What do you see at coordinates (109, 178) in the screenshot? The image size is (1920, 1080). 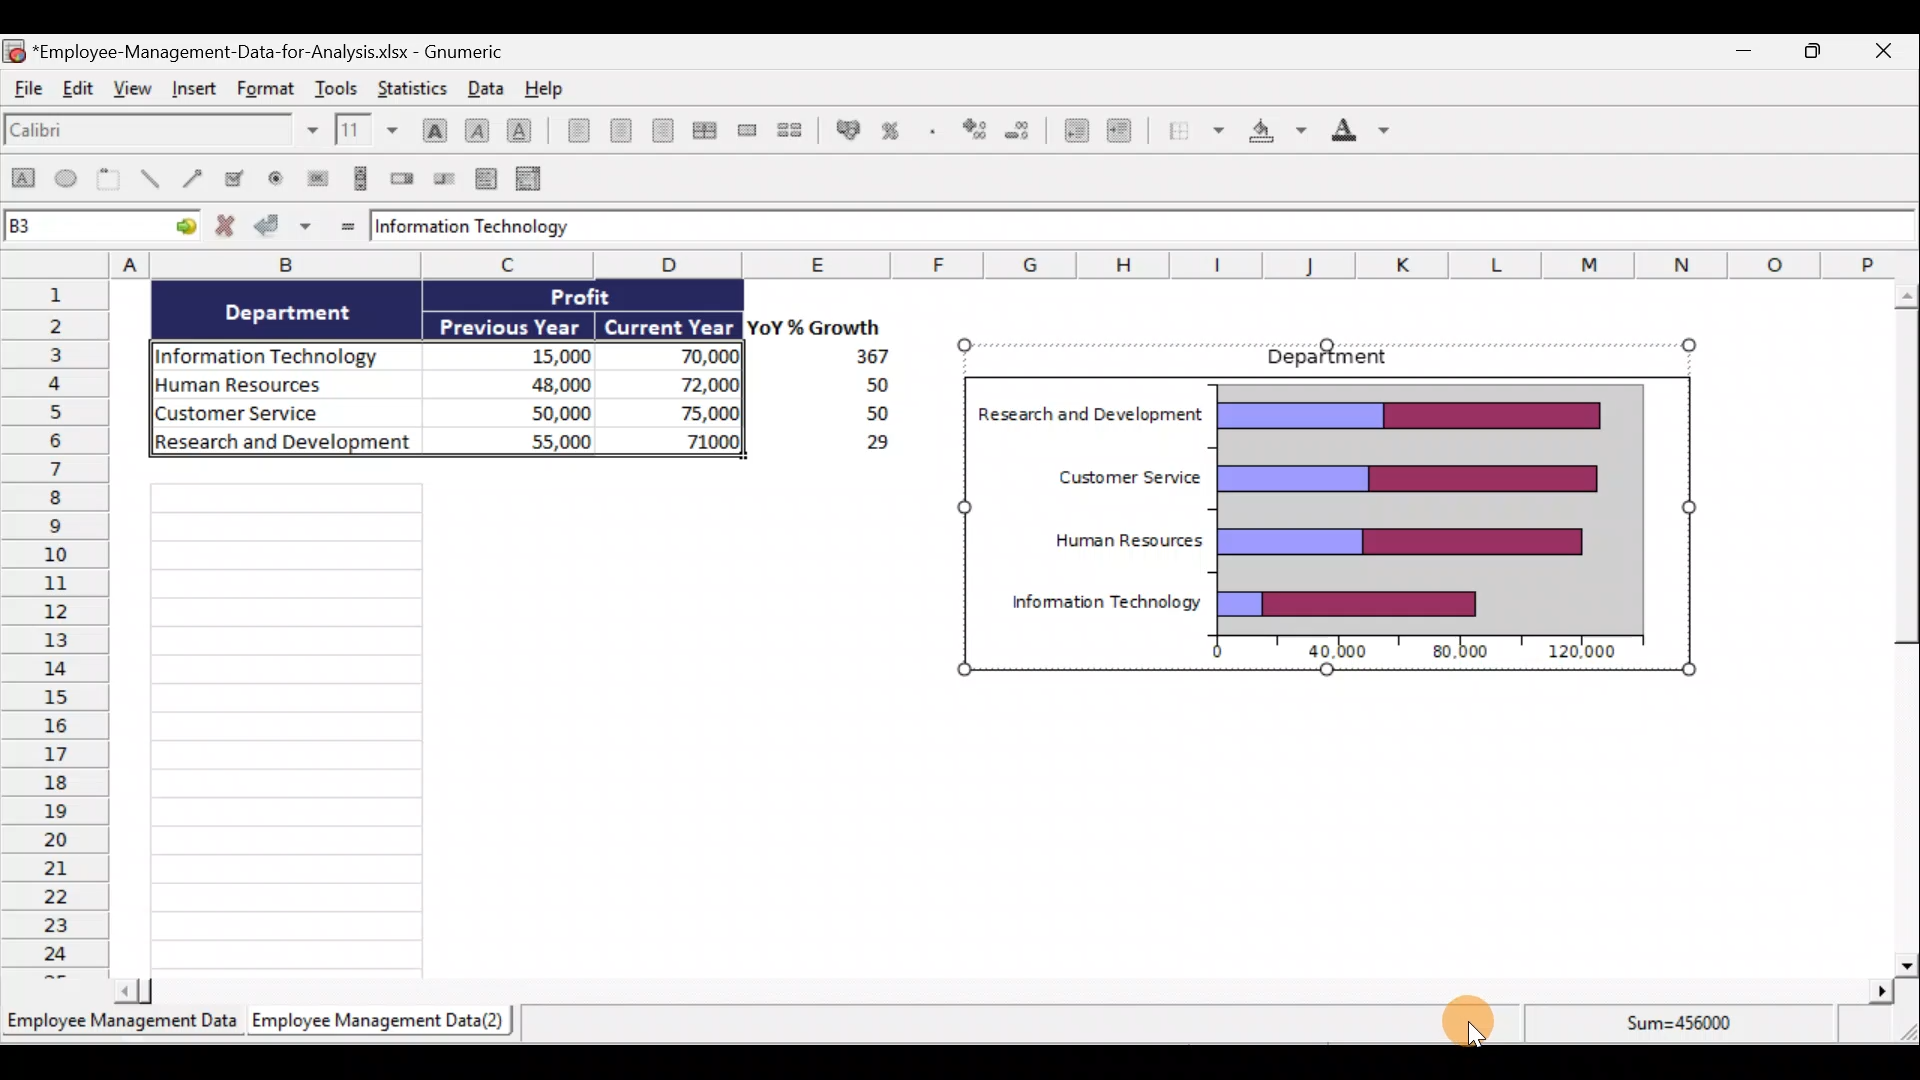 I see `Create a frame` at bounding box center [109, 178].